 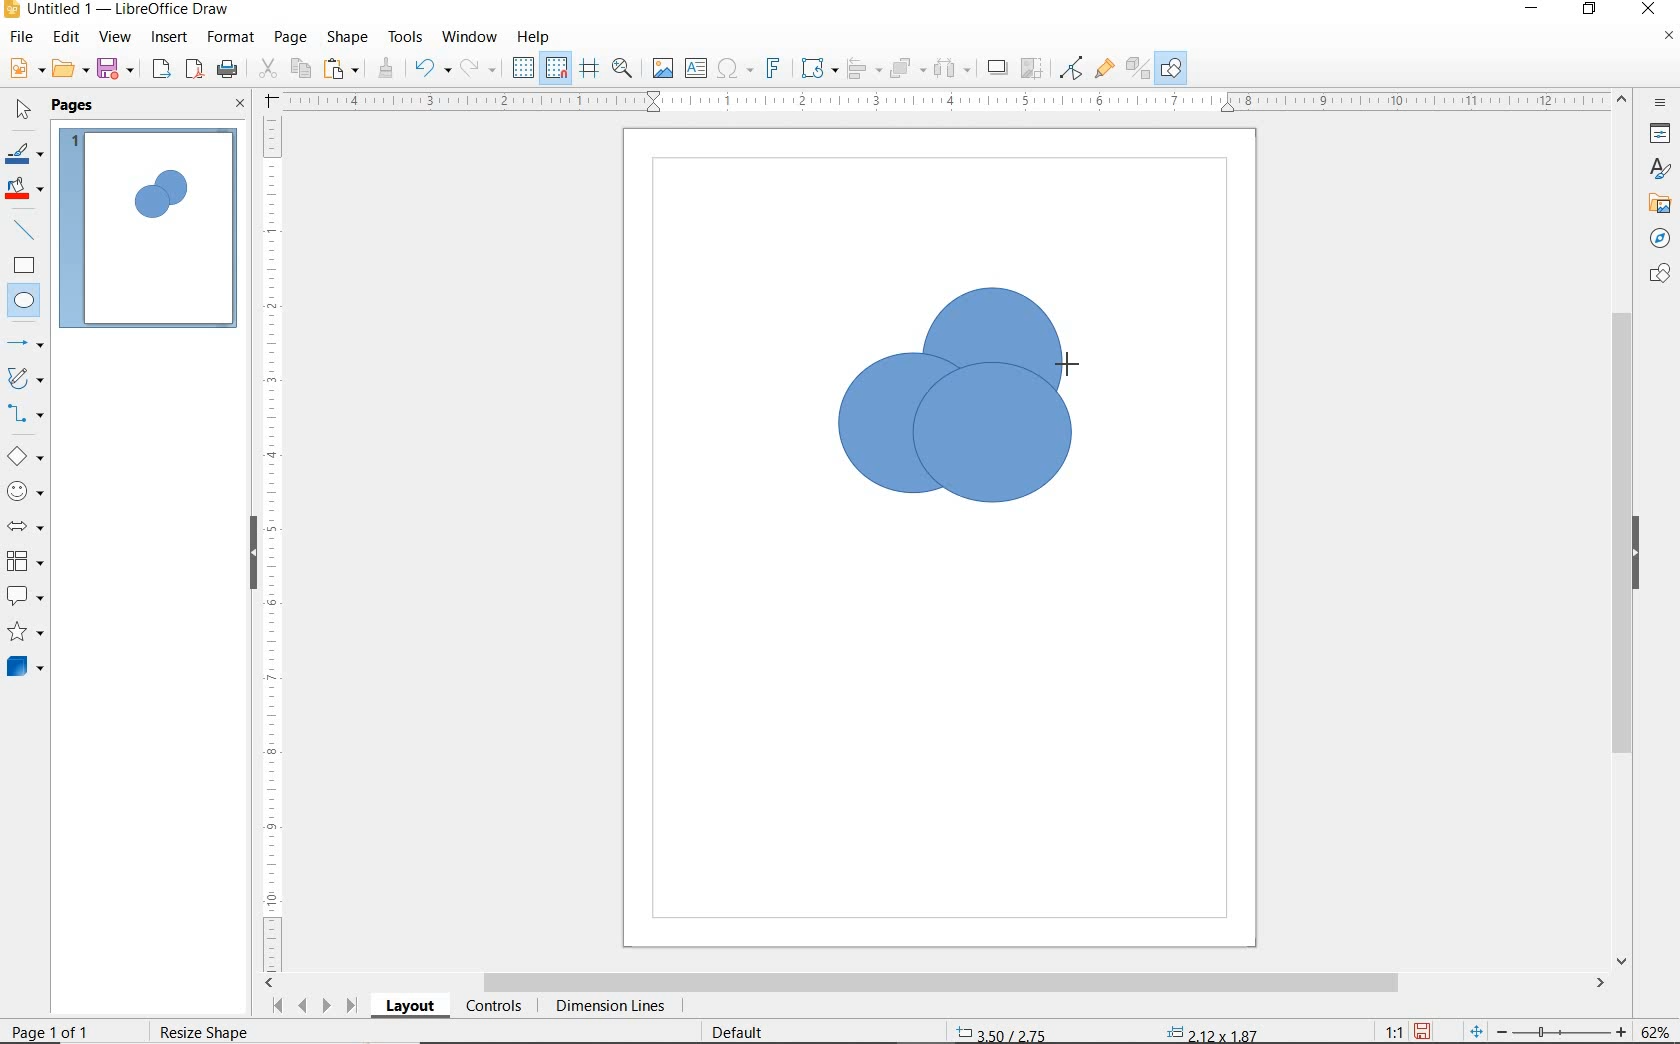 I want to click on PASTE, so click(x=343, y=69).